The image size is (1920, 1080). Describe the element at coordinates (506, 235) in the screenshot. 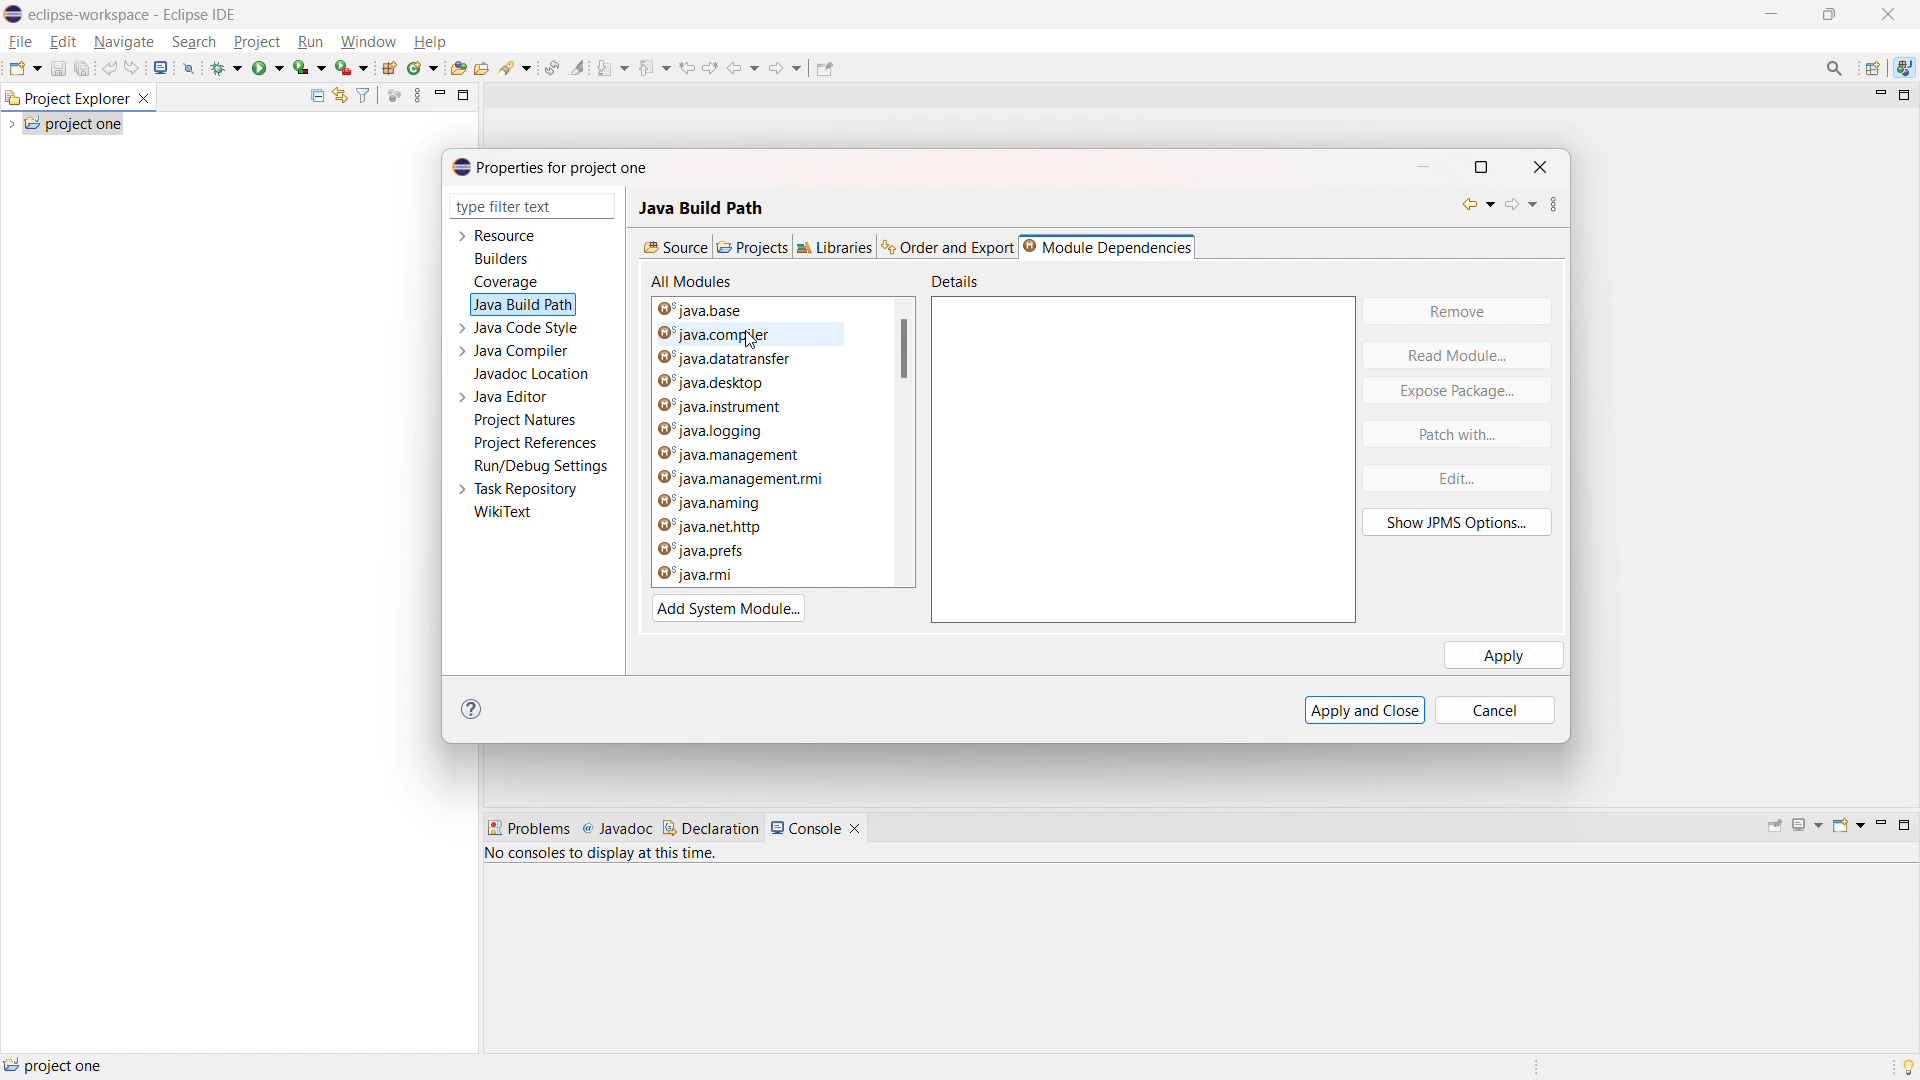

I see `resource` at that location.